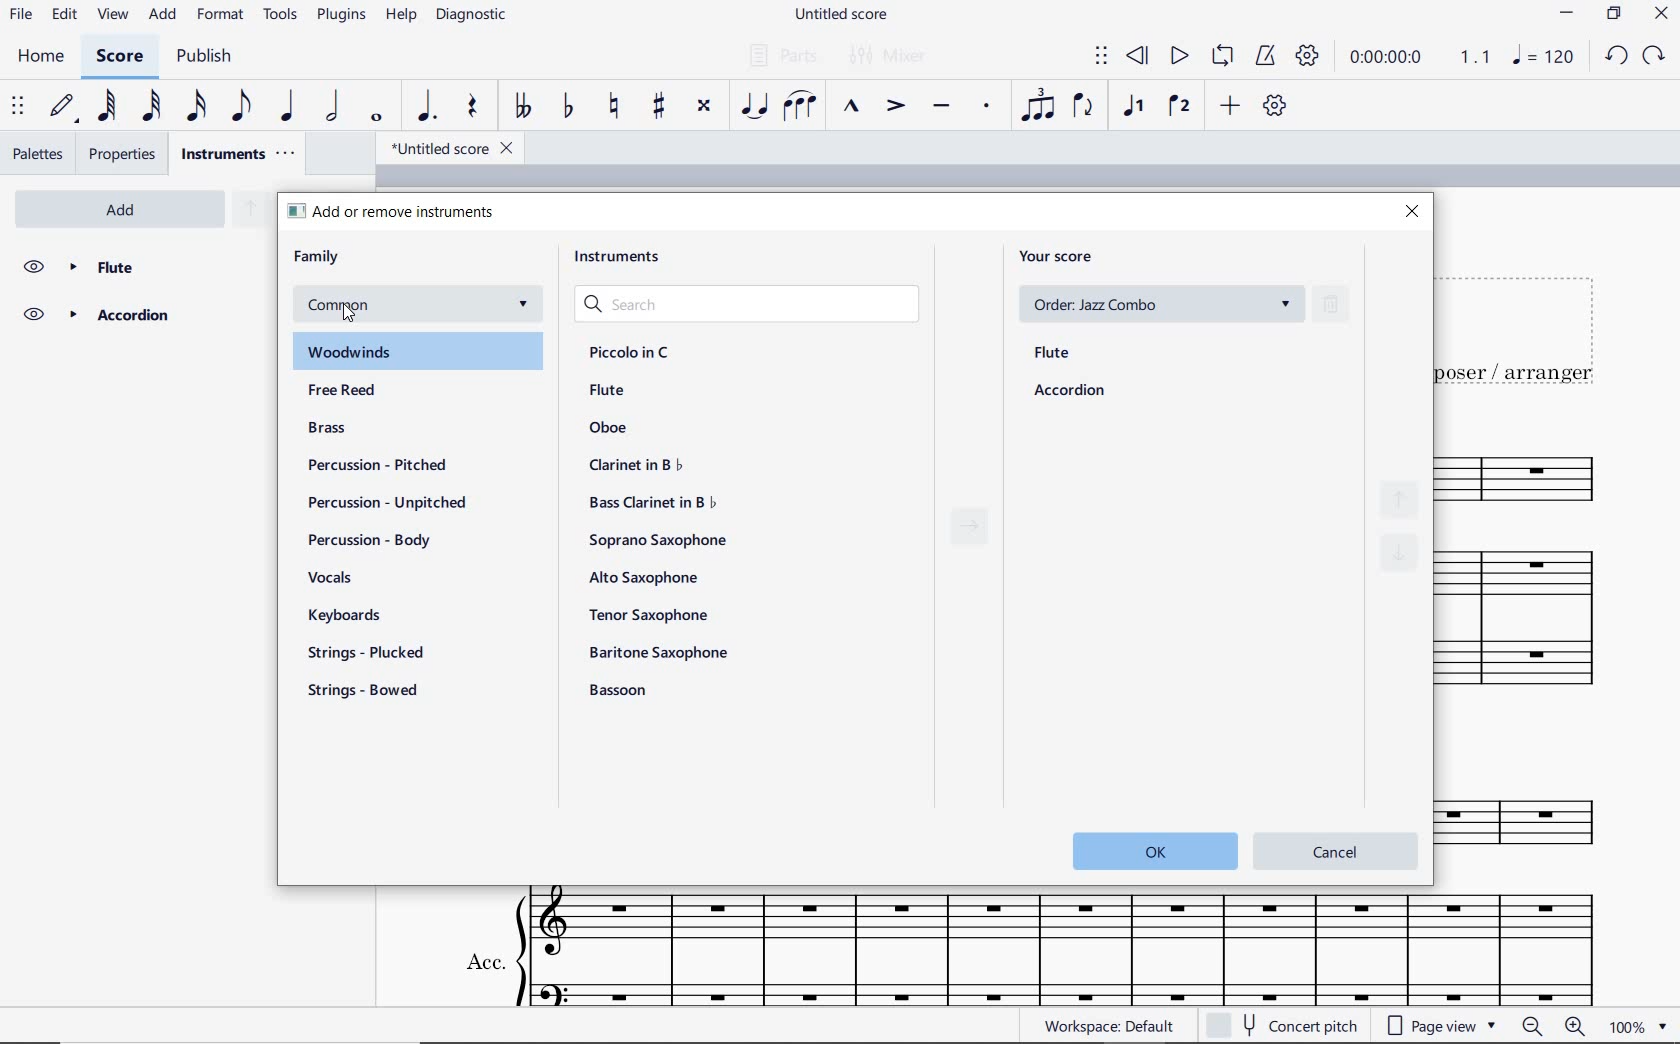 This screenshot has height=1044, width=1680. I want to click on palettes, so click(38, 154).